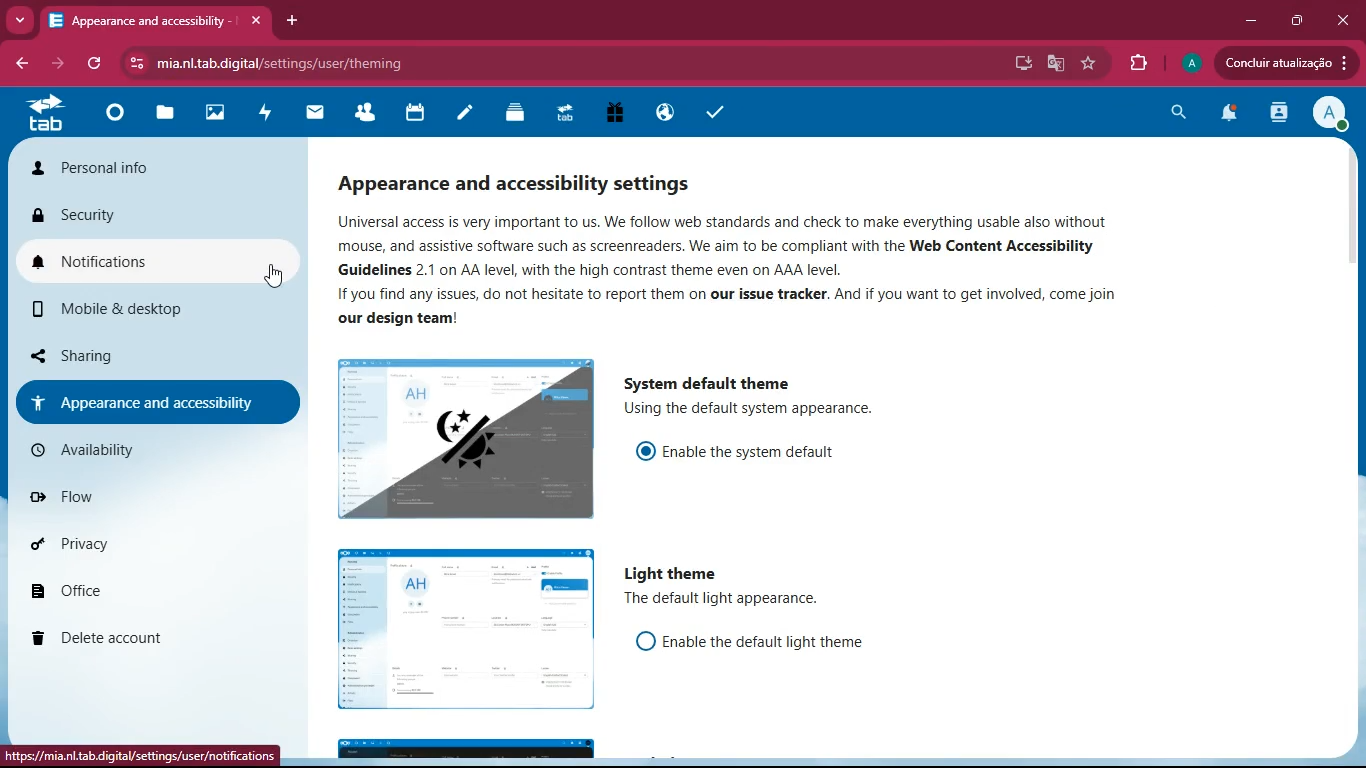  I want to click on google translate, so click(1055, 63).